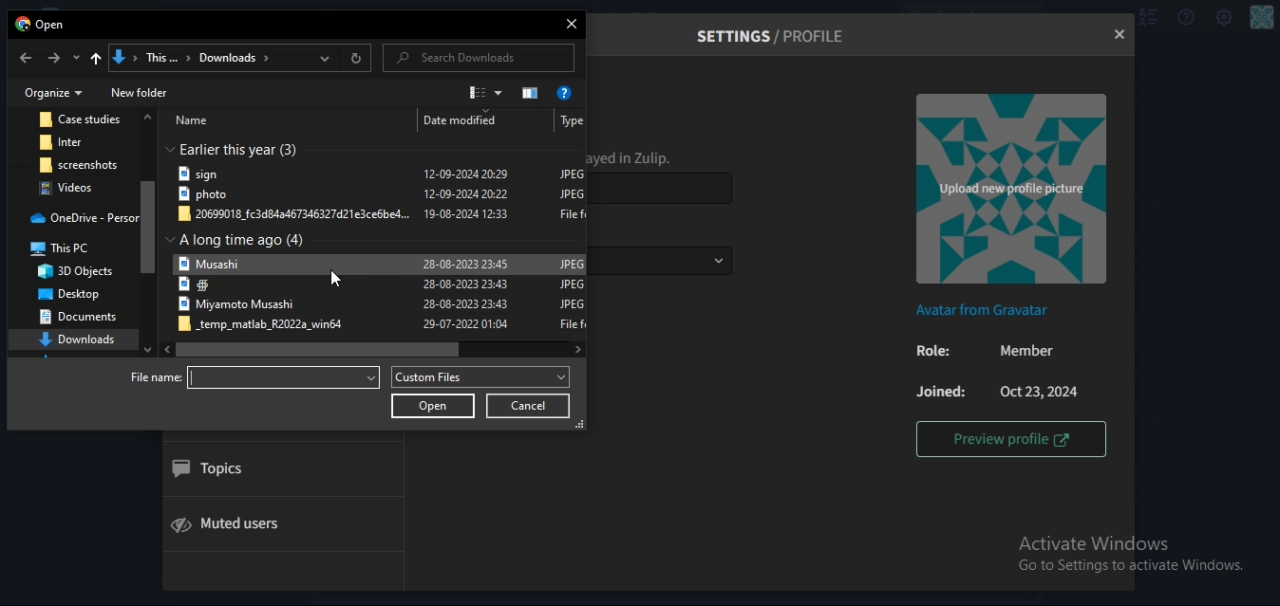  What do you see at coordinates (434, 406) in the screenshot?
I see `open` at bounding box center [434, 406].